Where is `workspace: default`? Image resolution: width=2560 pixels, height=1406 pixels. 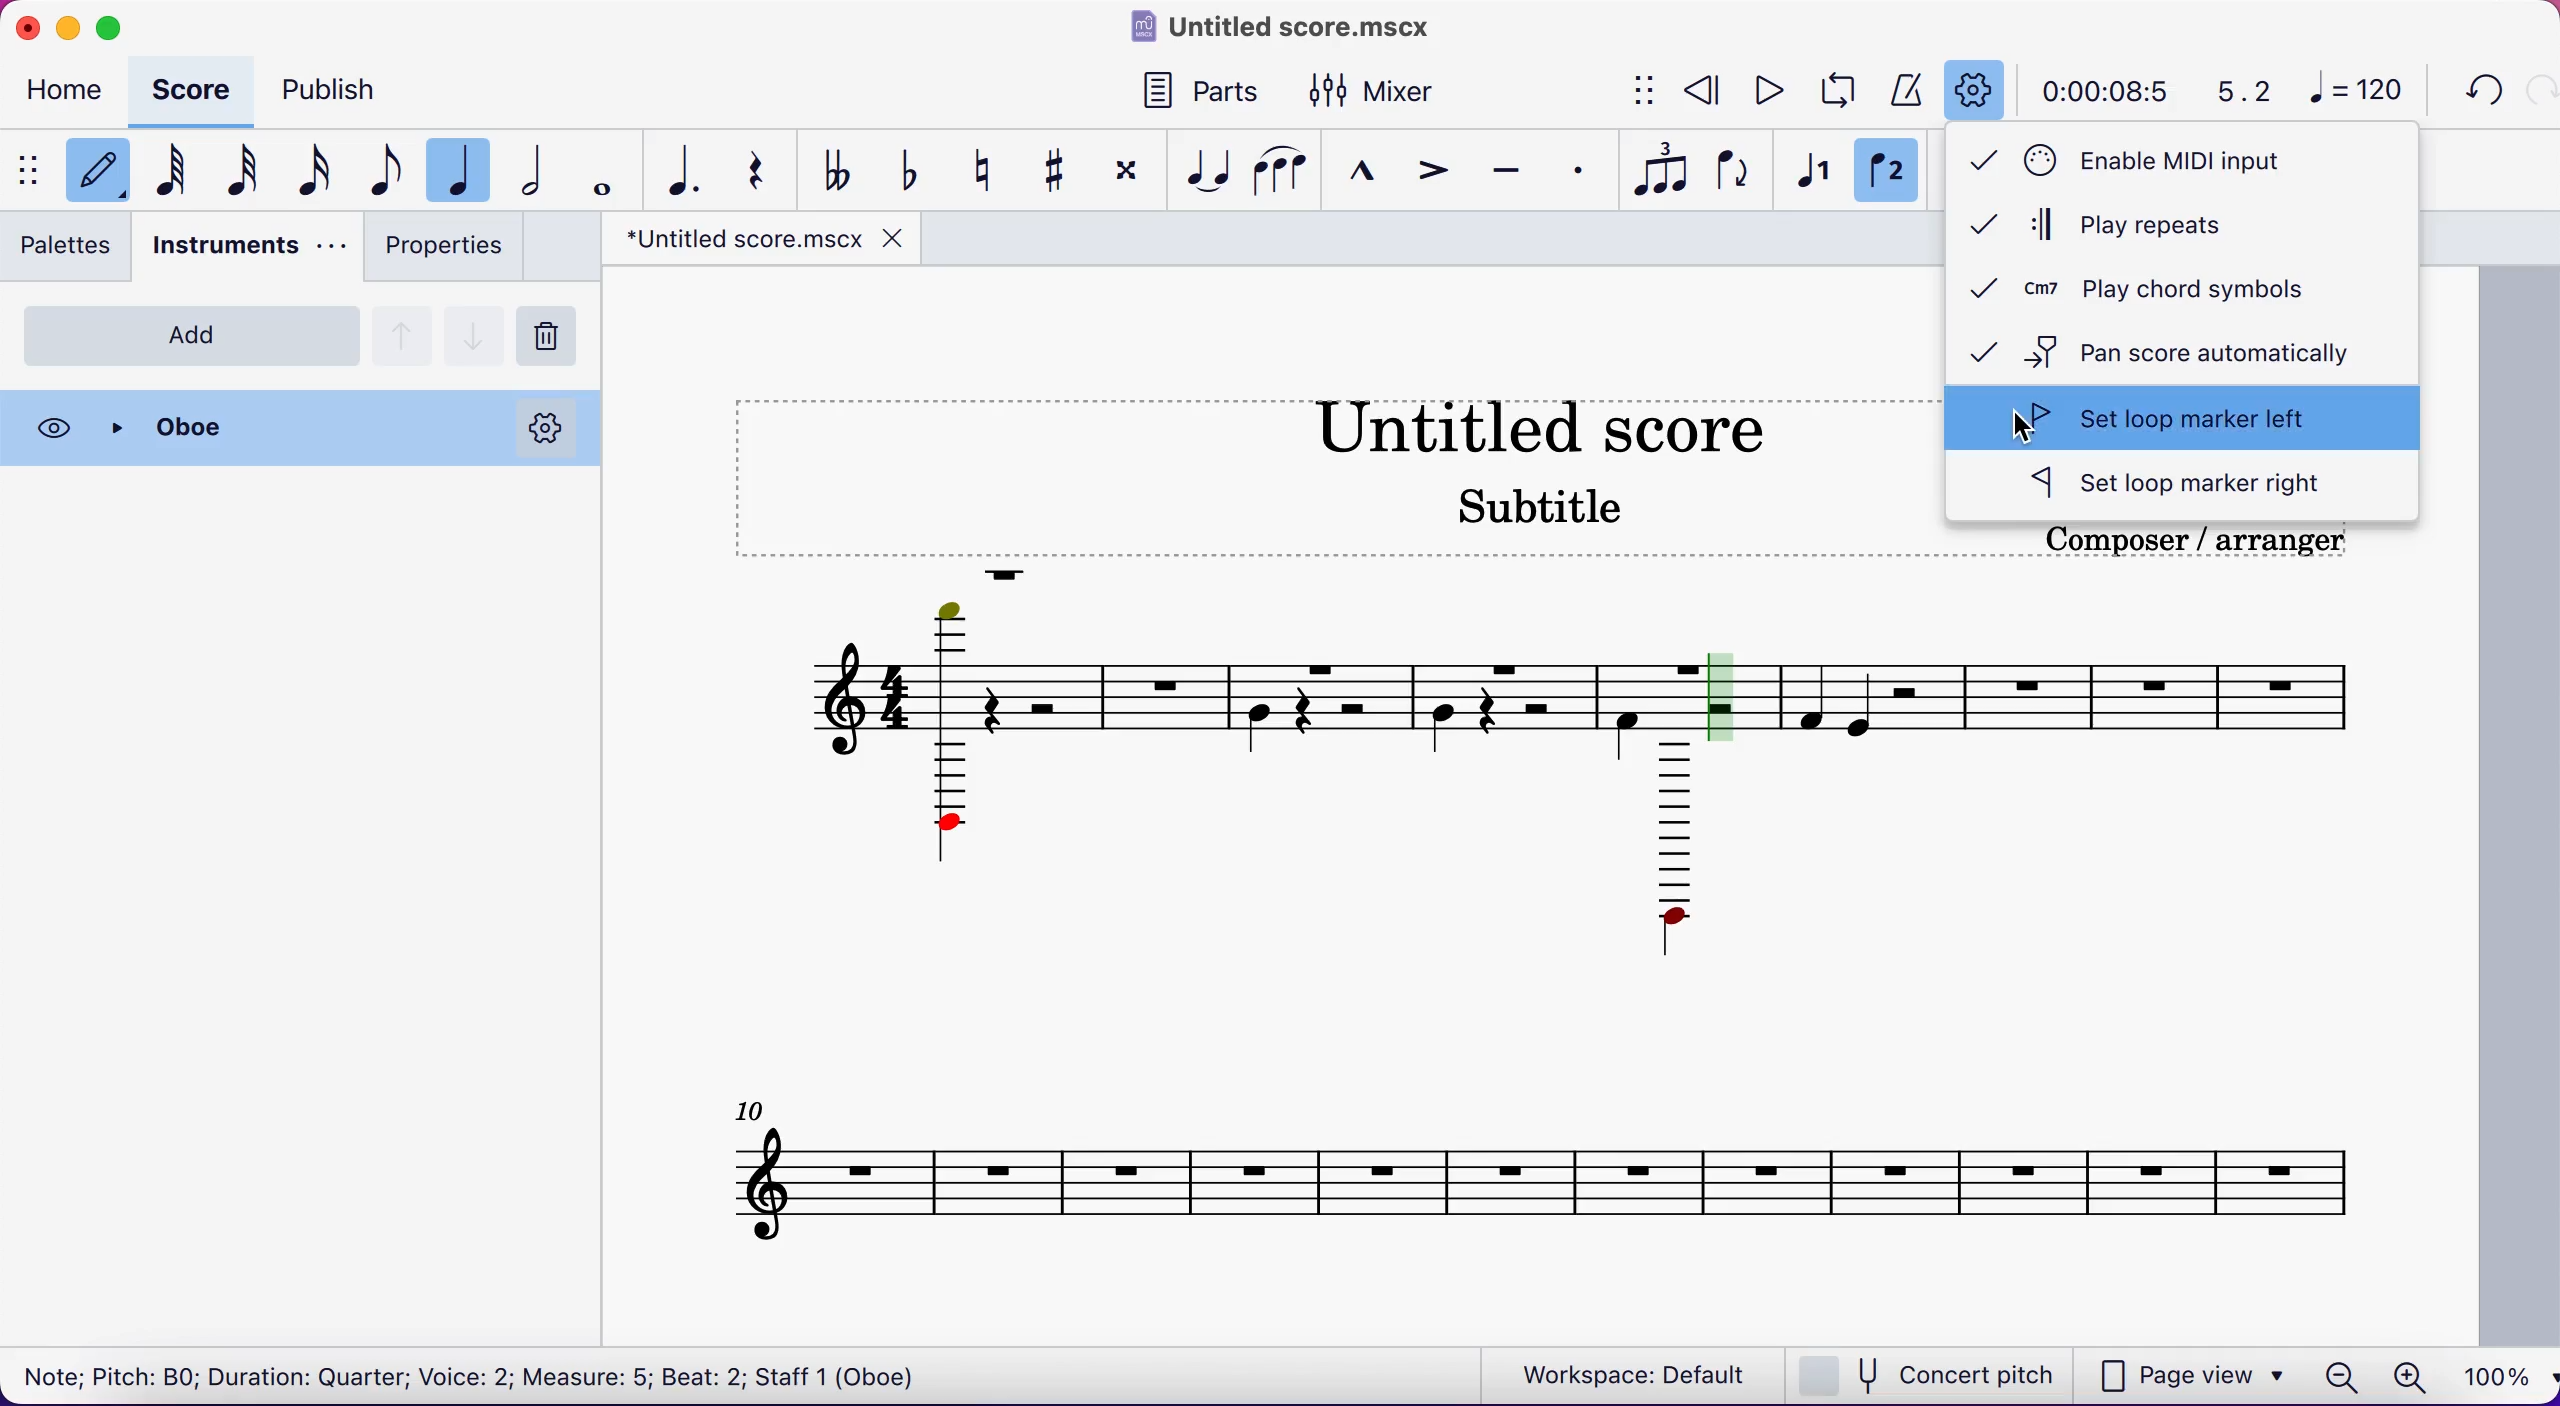
workspace: default is located at coordinates (1640, 1375).